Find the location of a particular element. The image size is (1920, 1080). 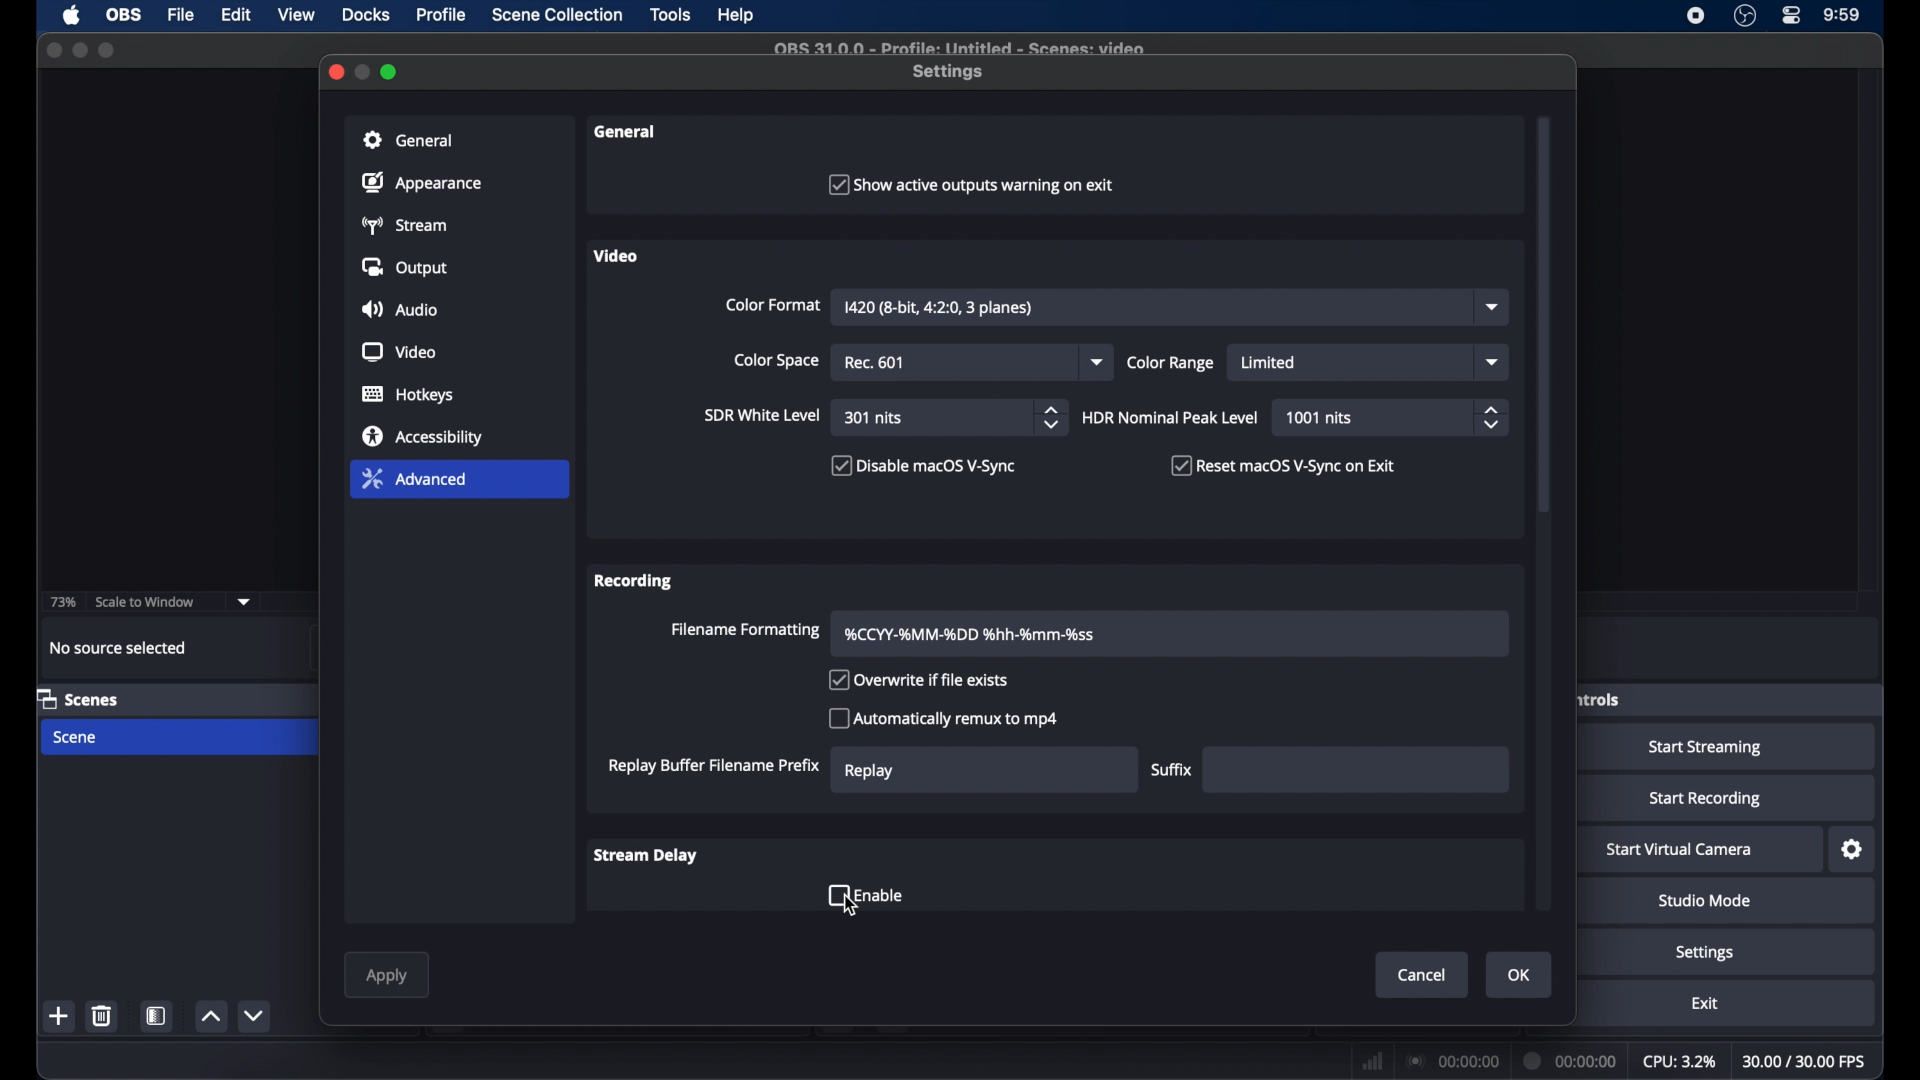

stepper buttons is located at coordinates (1490, 418).